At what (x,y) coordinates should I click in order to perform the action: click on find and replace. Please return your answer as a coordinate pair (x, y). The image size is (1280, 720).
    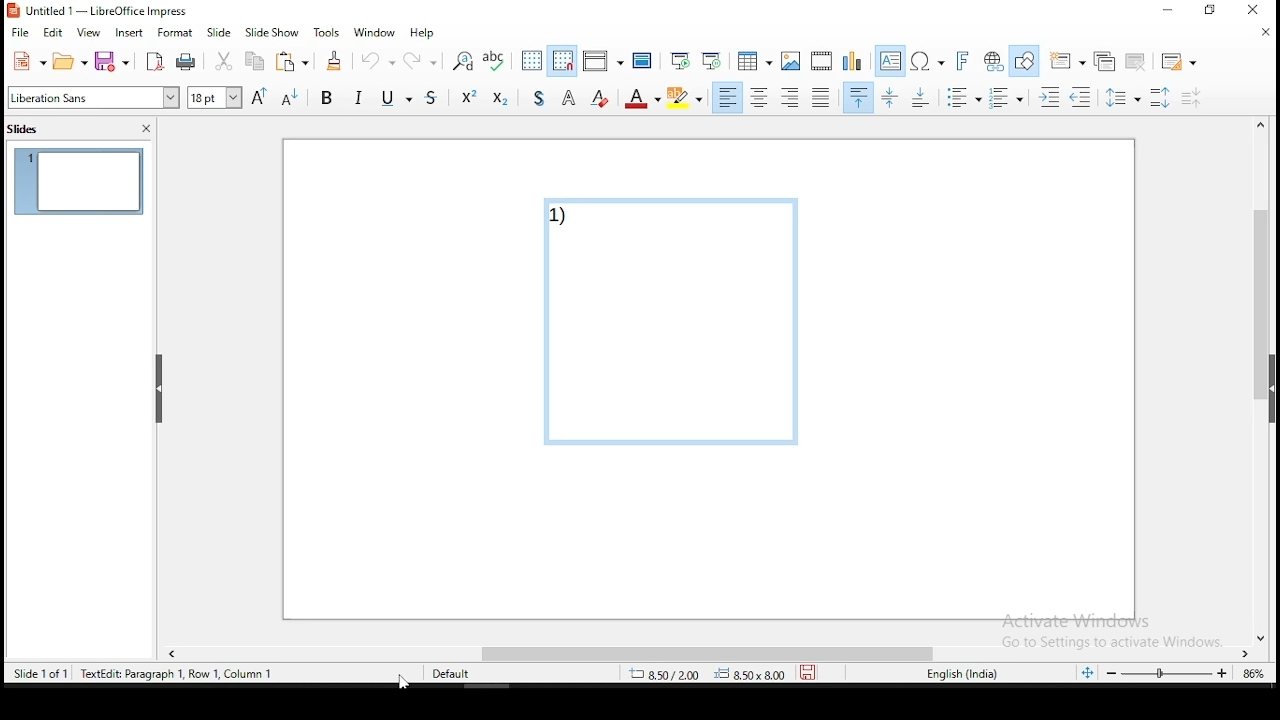
    Looking at the image, I should click on (464, 61).